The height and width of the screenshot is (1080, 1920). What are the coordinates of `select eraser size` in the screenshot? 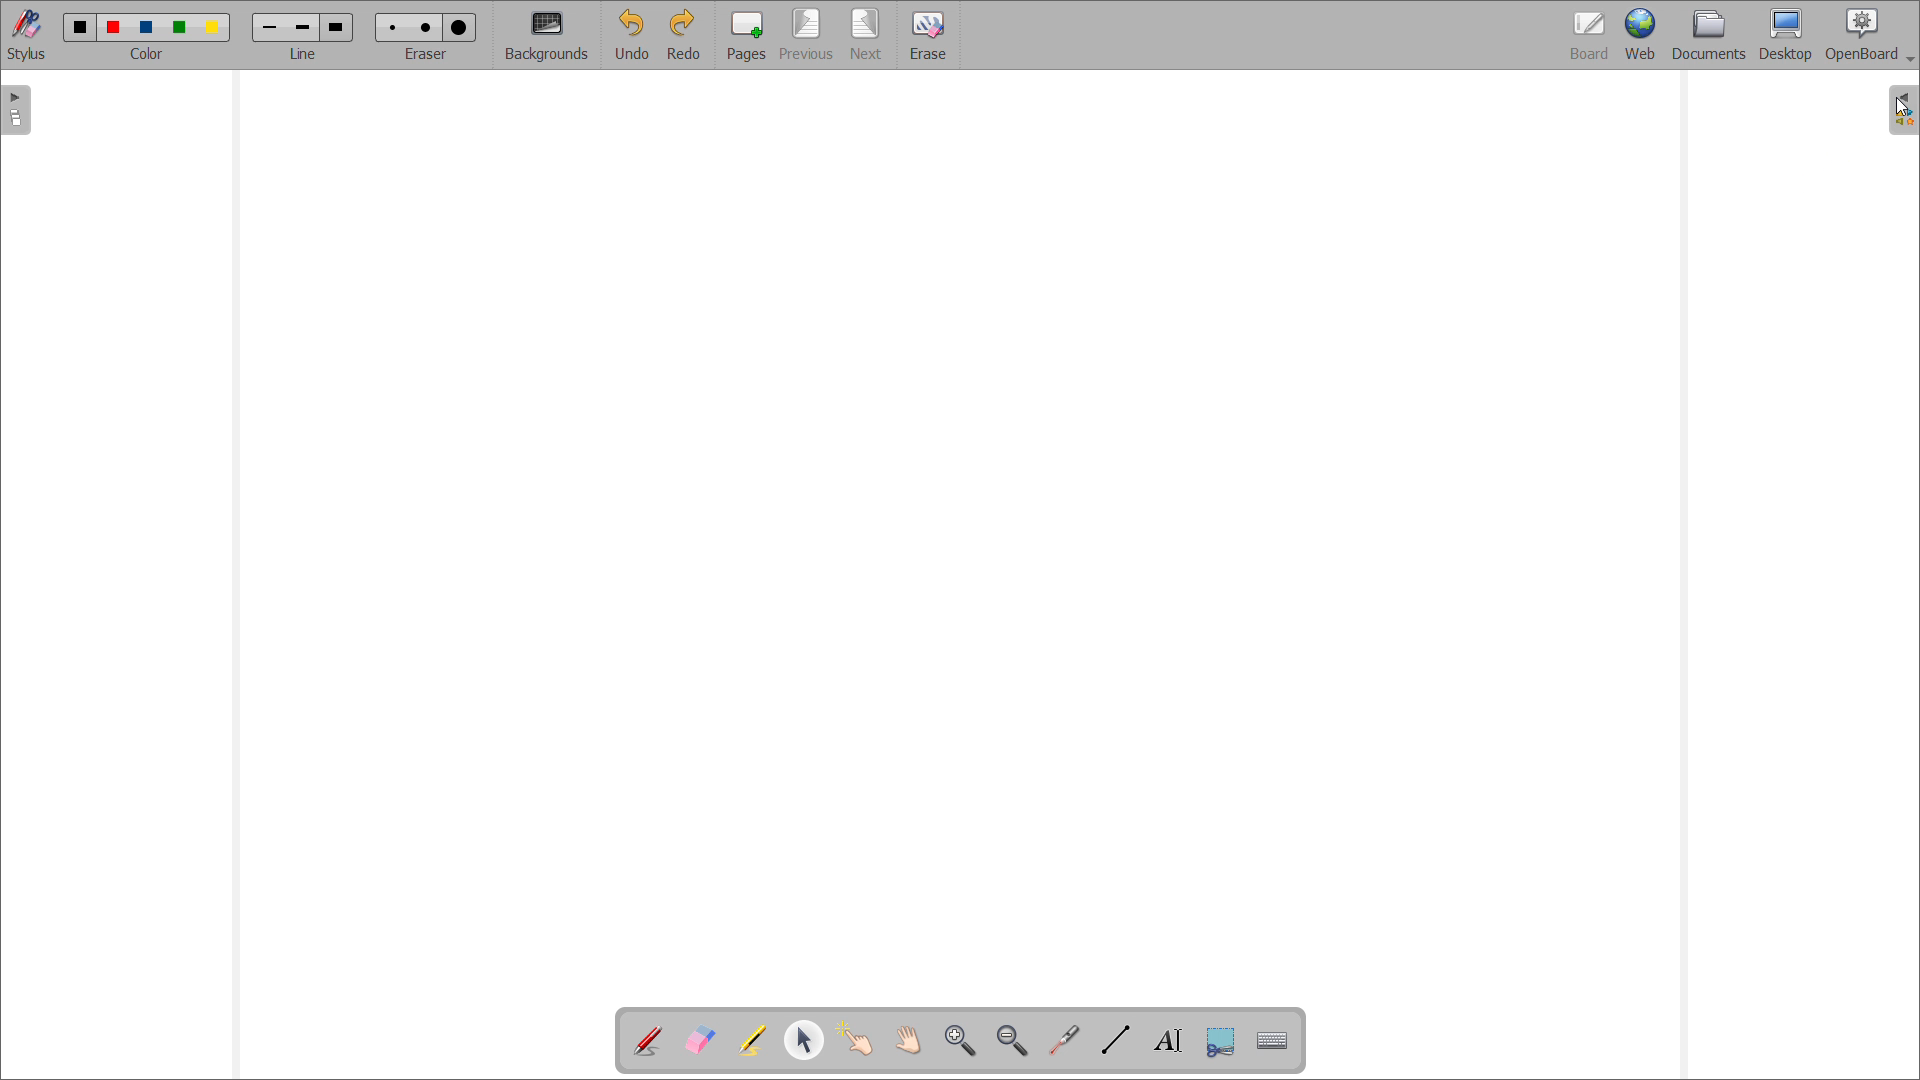 It's located at (427, 35).